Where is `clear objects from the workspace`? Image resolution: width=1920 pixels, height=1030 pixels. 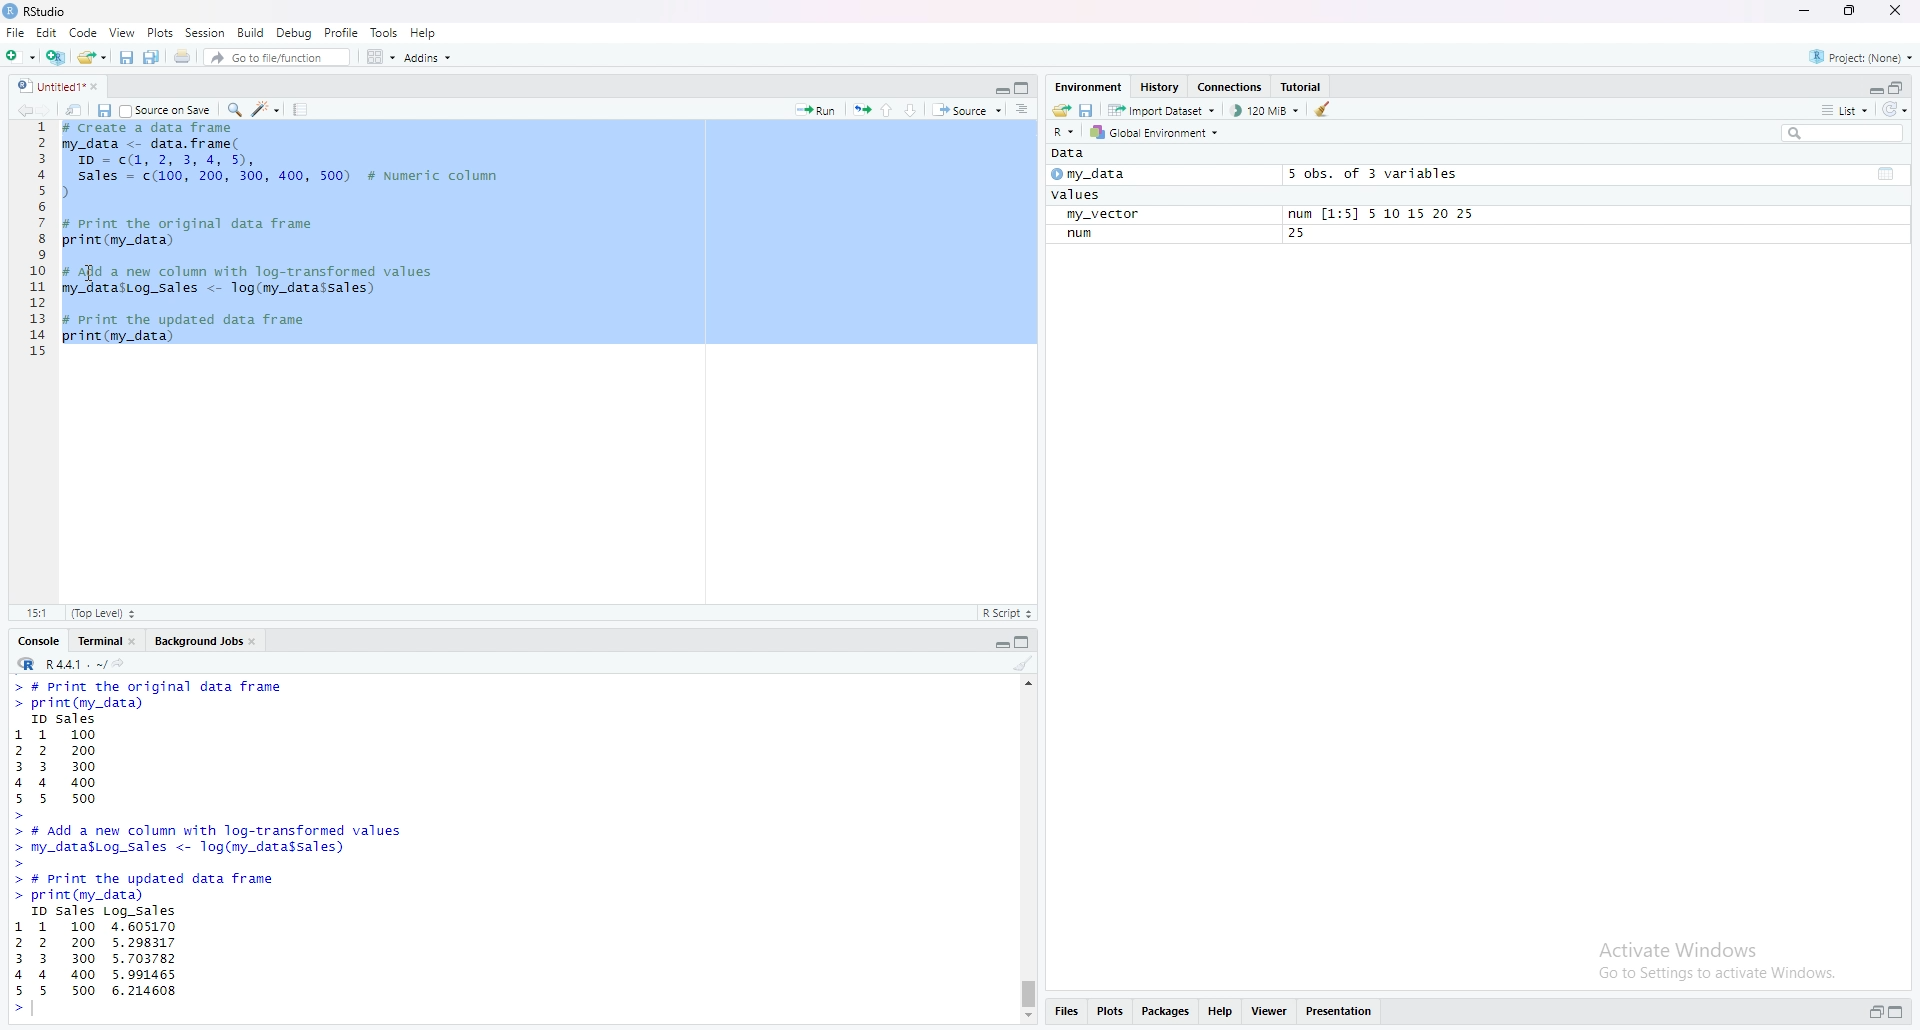
clear objects from the workspace is located at coordinates (1324, 112).